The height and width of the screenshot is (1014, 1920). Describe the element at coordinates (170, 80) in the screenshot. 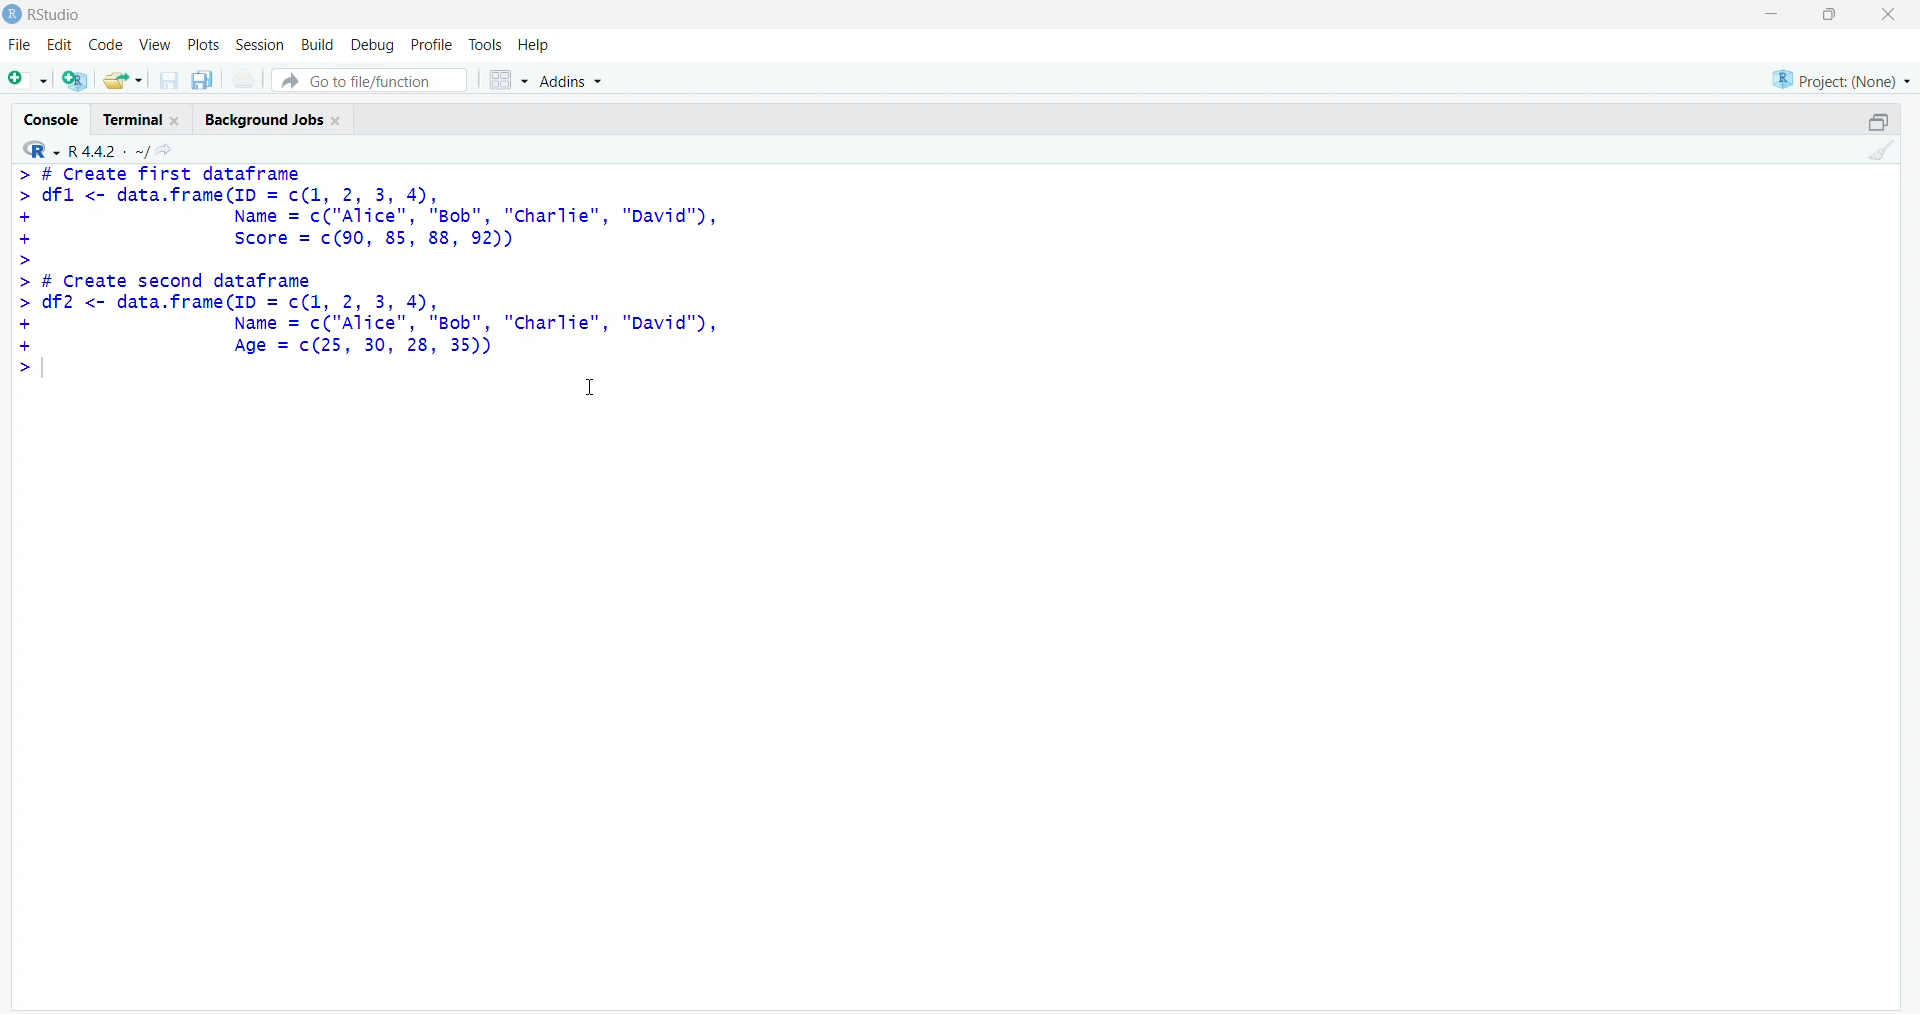

I see `save` at that location.